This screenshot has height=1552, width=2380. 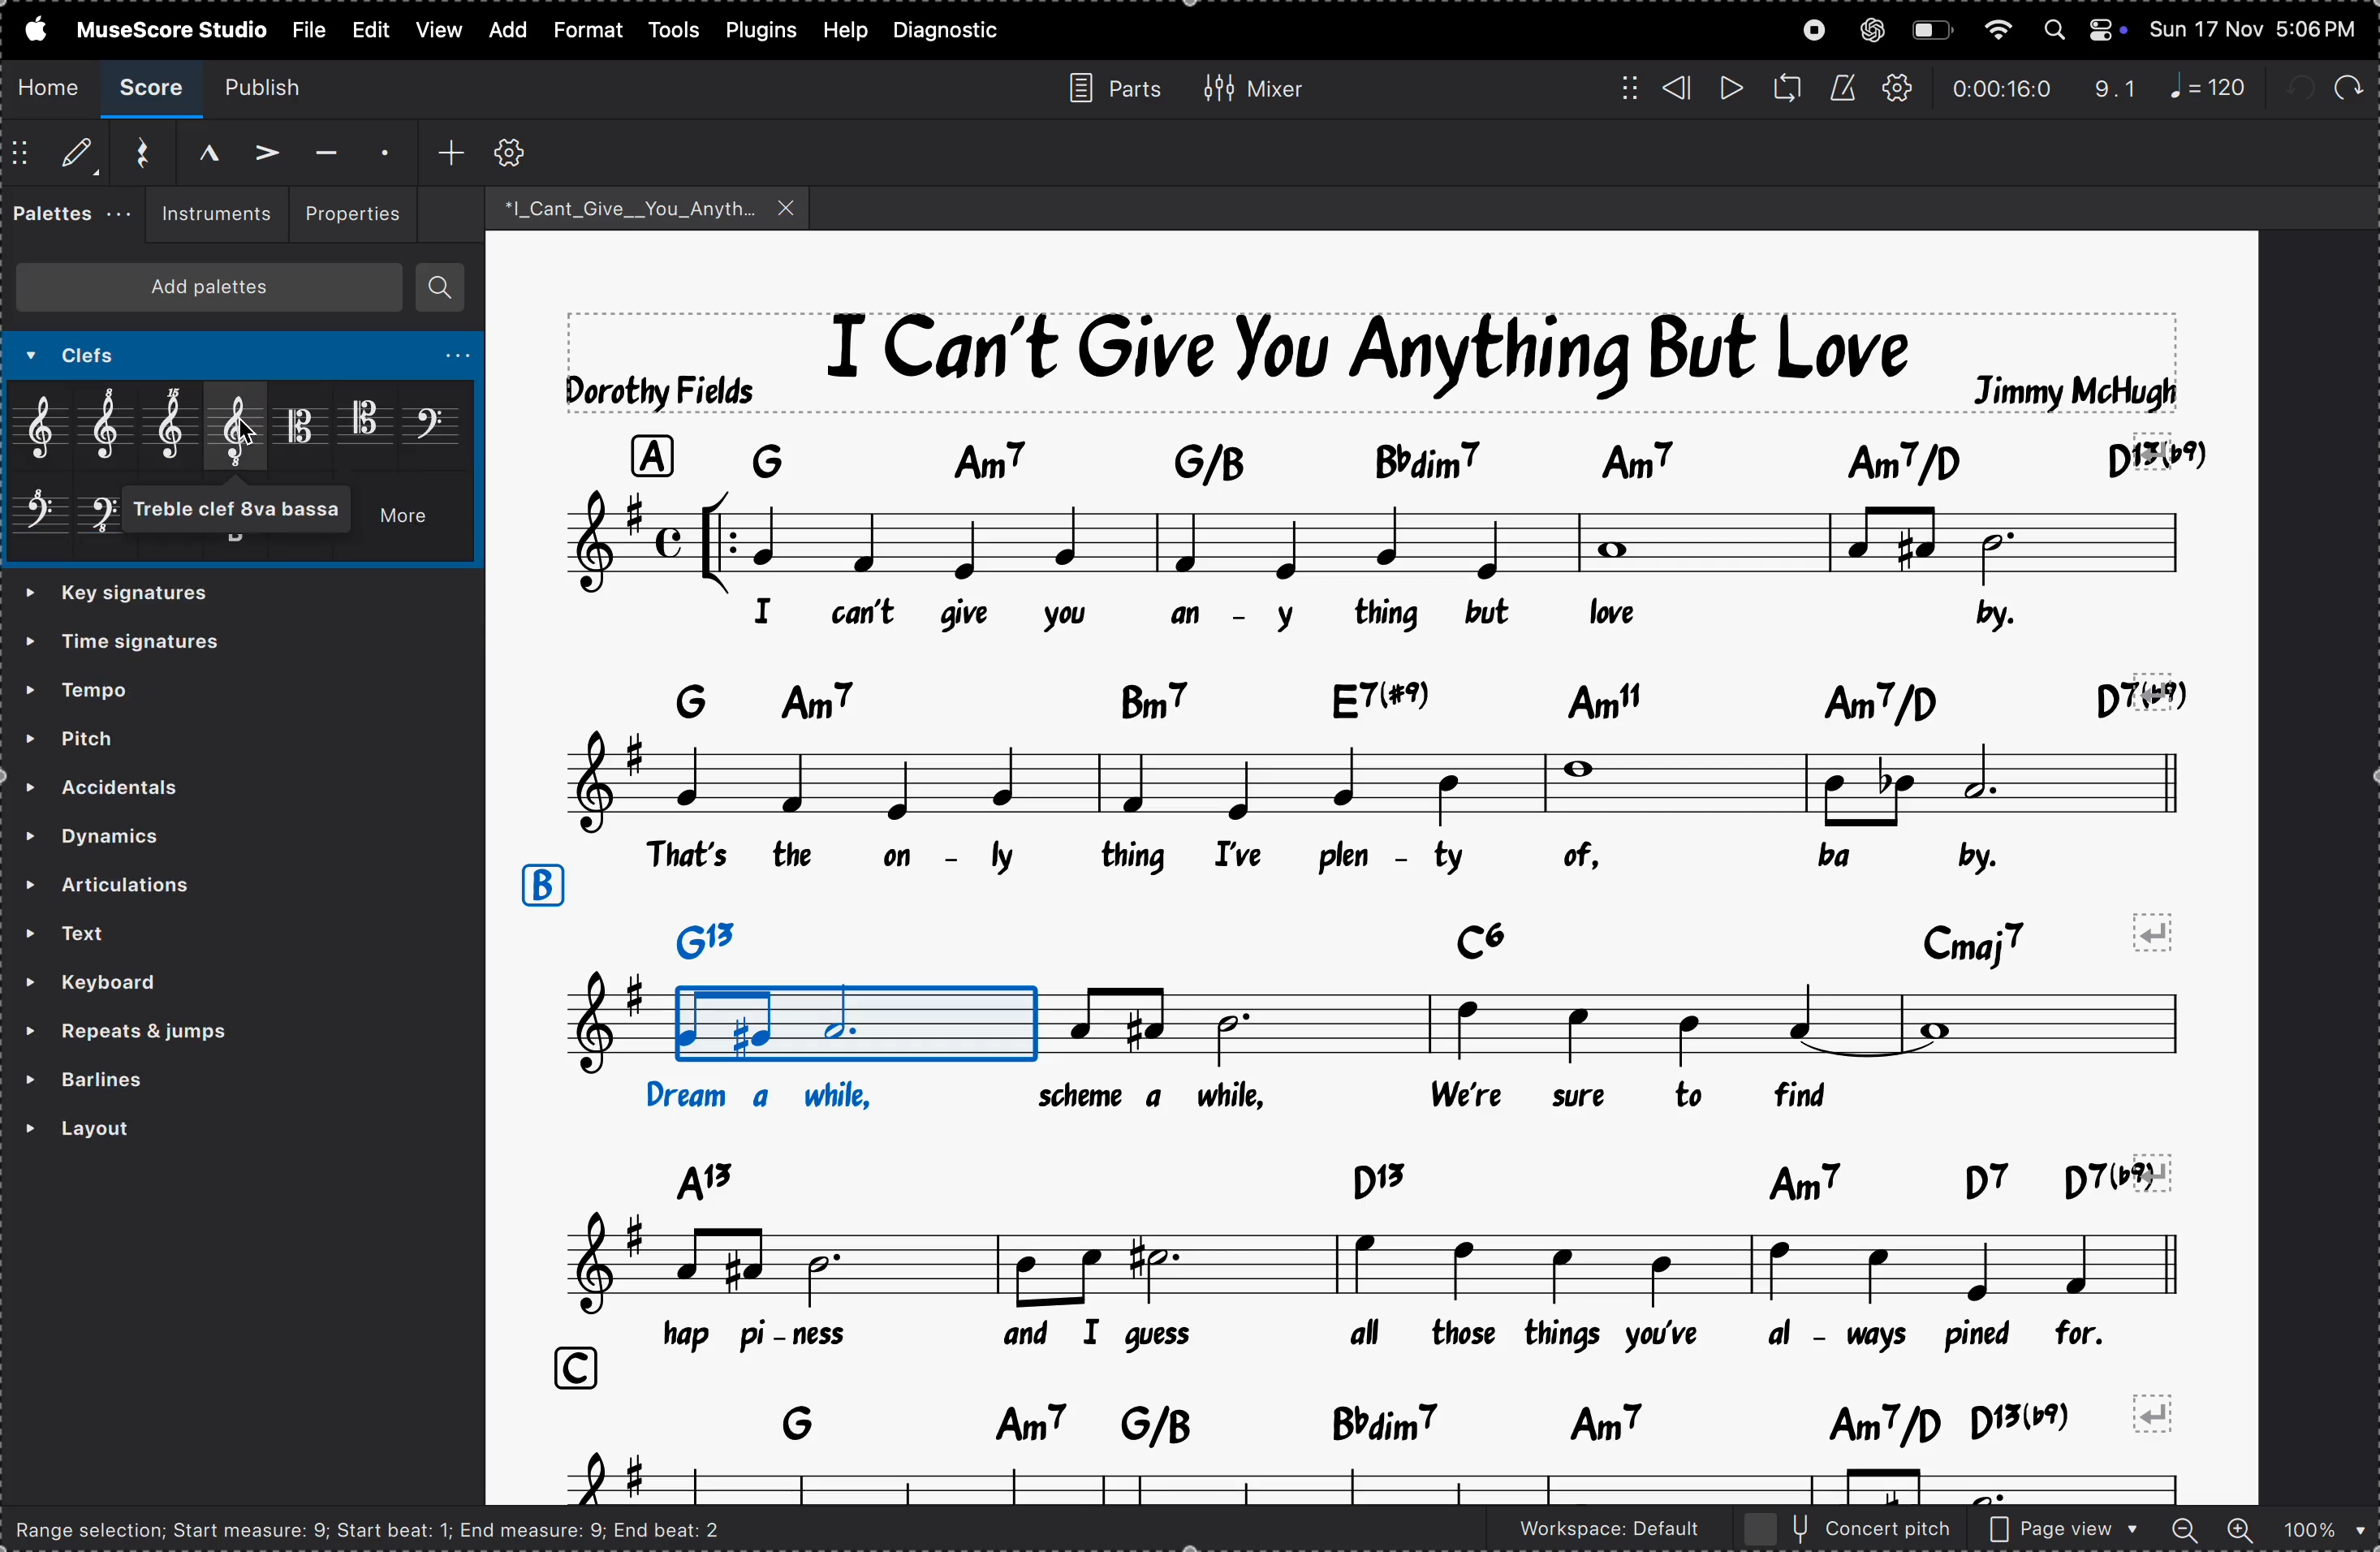 I want to click on tempo, so click(x=136, y=687).